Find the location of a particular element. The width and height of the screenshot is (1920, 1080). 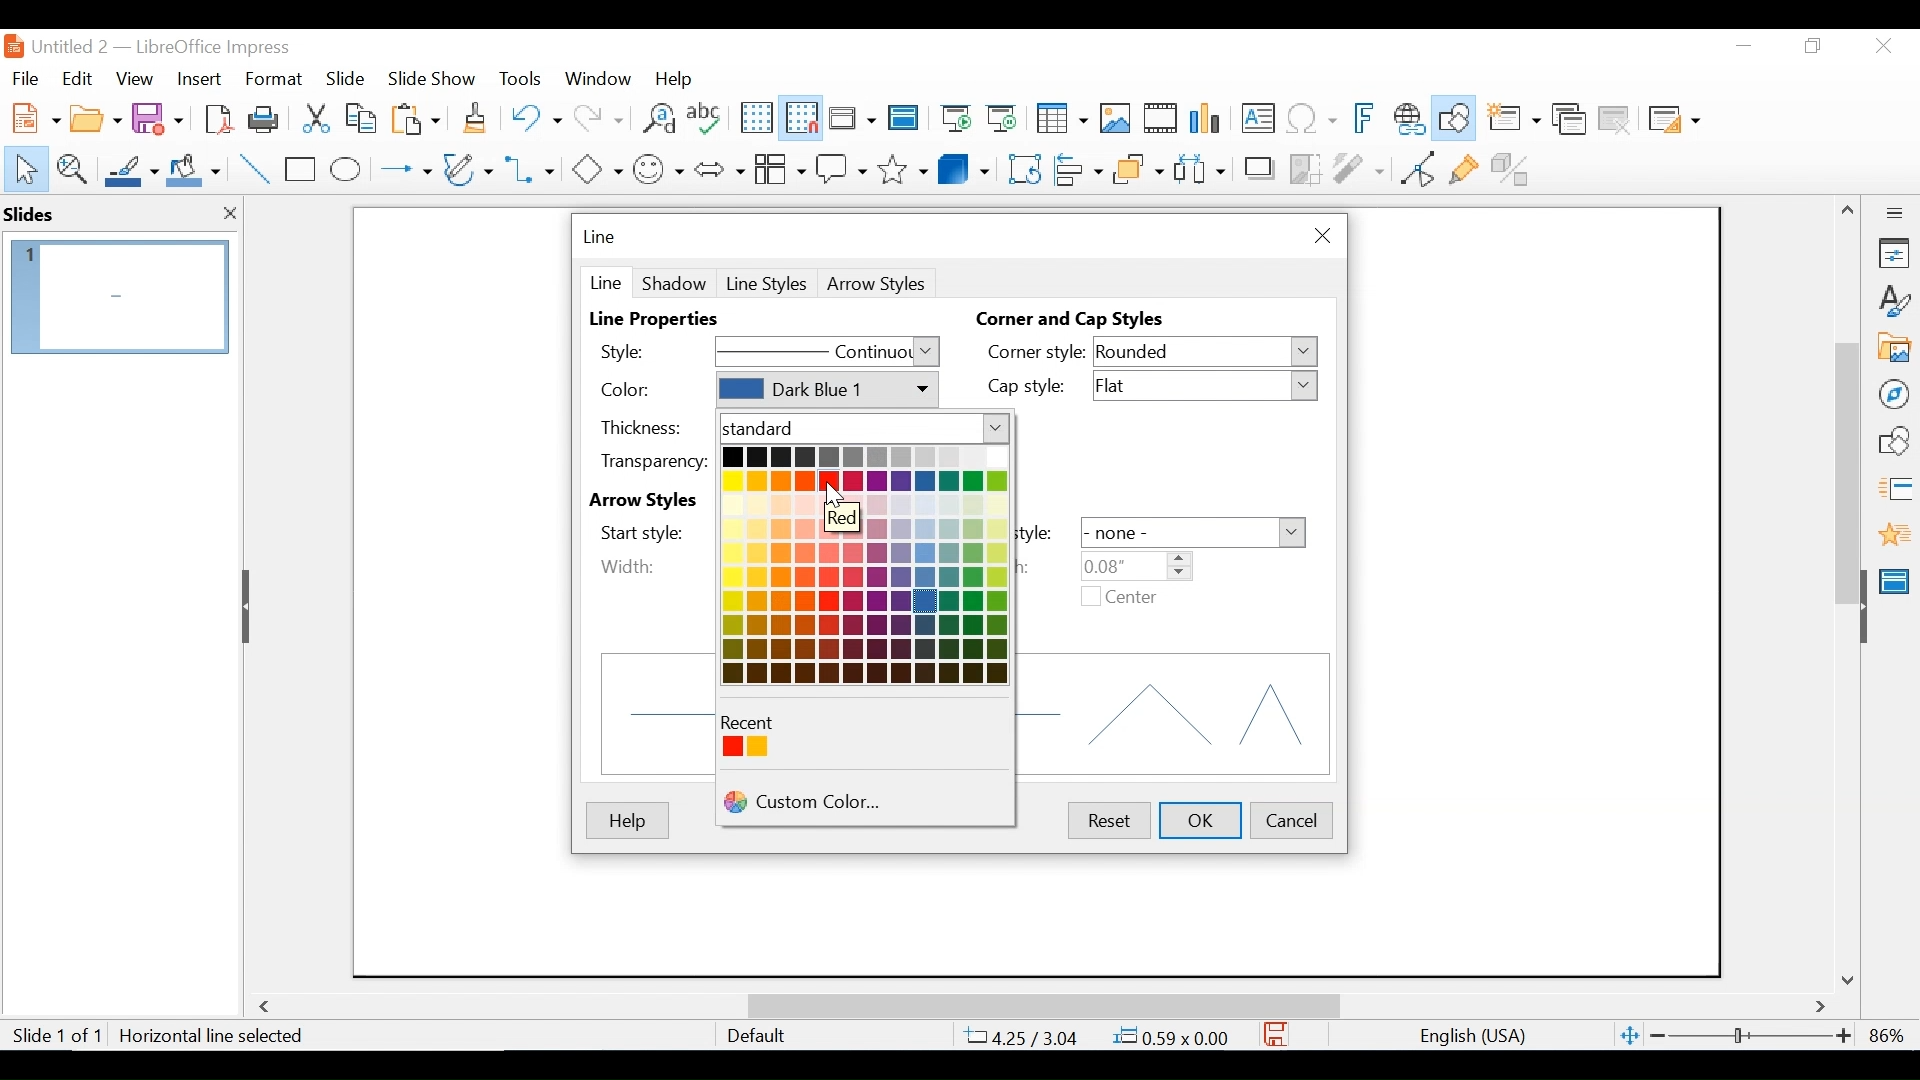

Find and Replace is located at coordinates (658, 118).